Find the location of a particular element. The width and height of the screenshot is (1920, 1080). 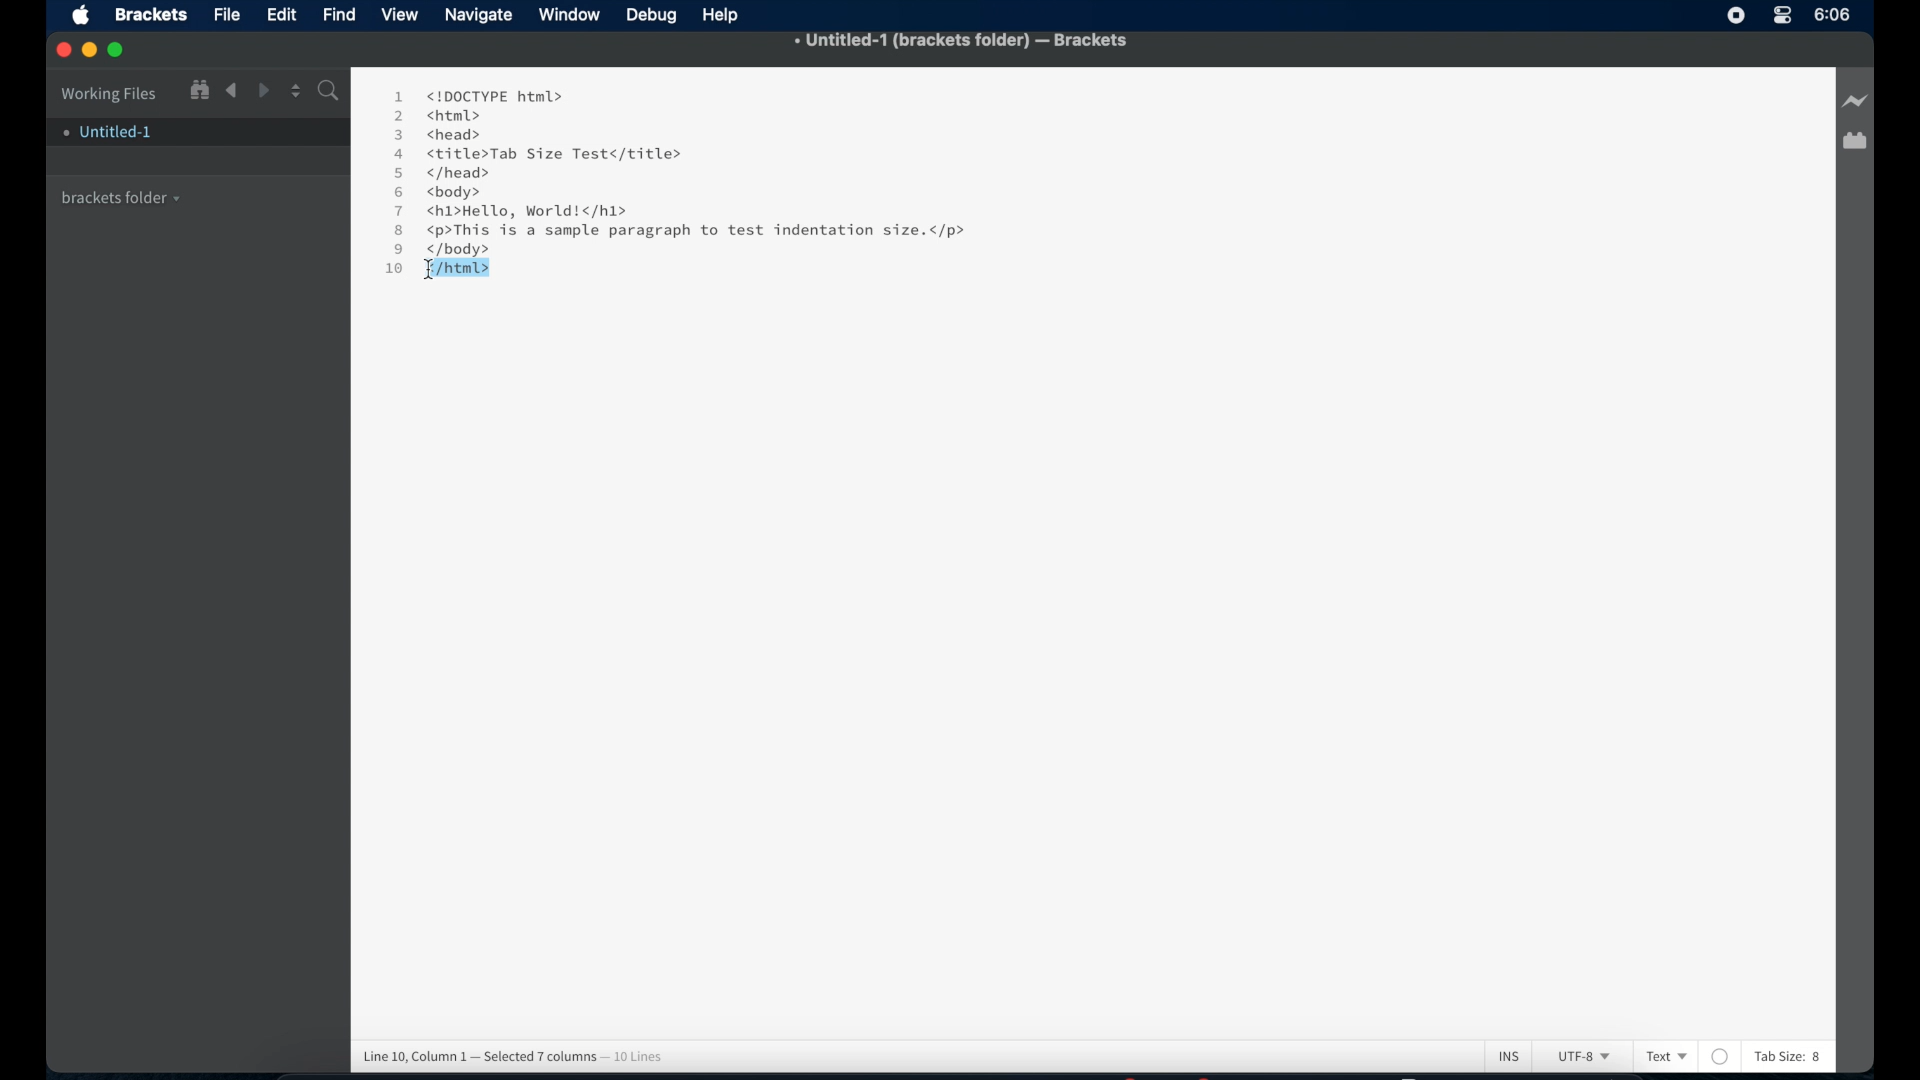

Charging is located at coordinates (1854, 102).